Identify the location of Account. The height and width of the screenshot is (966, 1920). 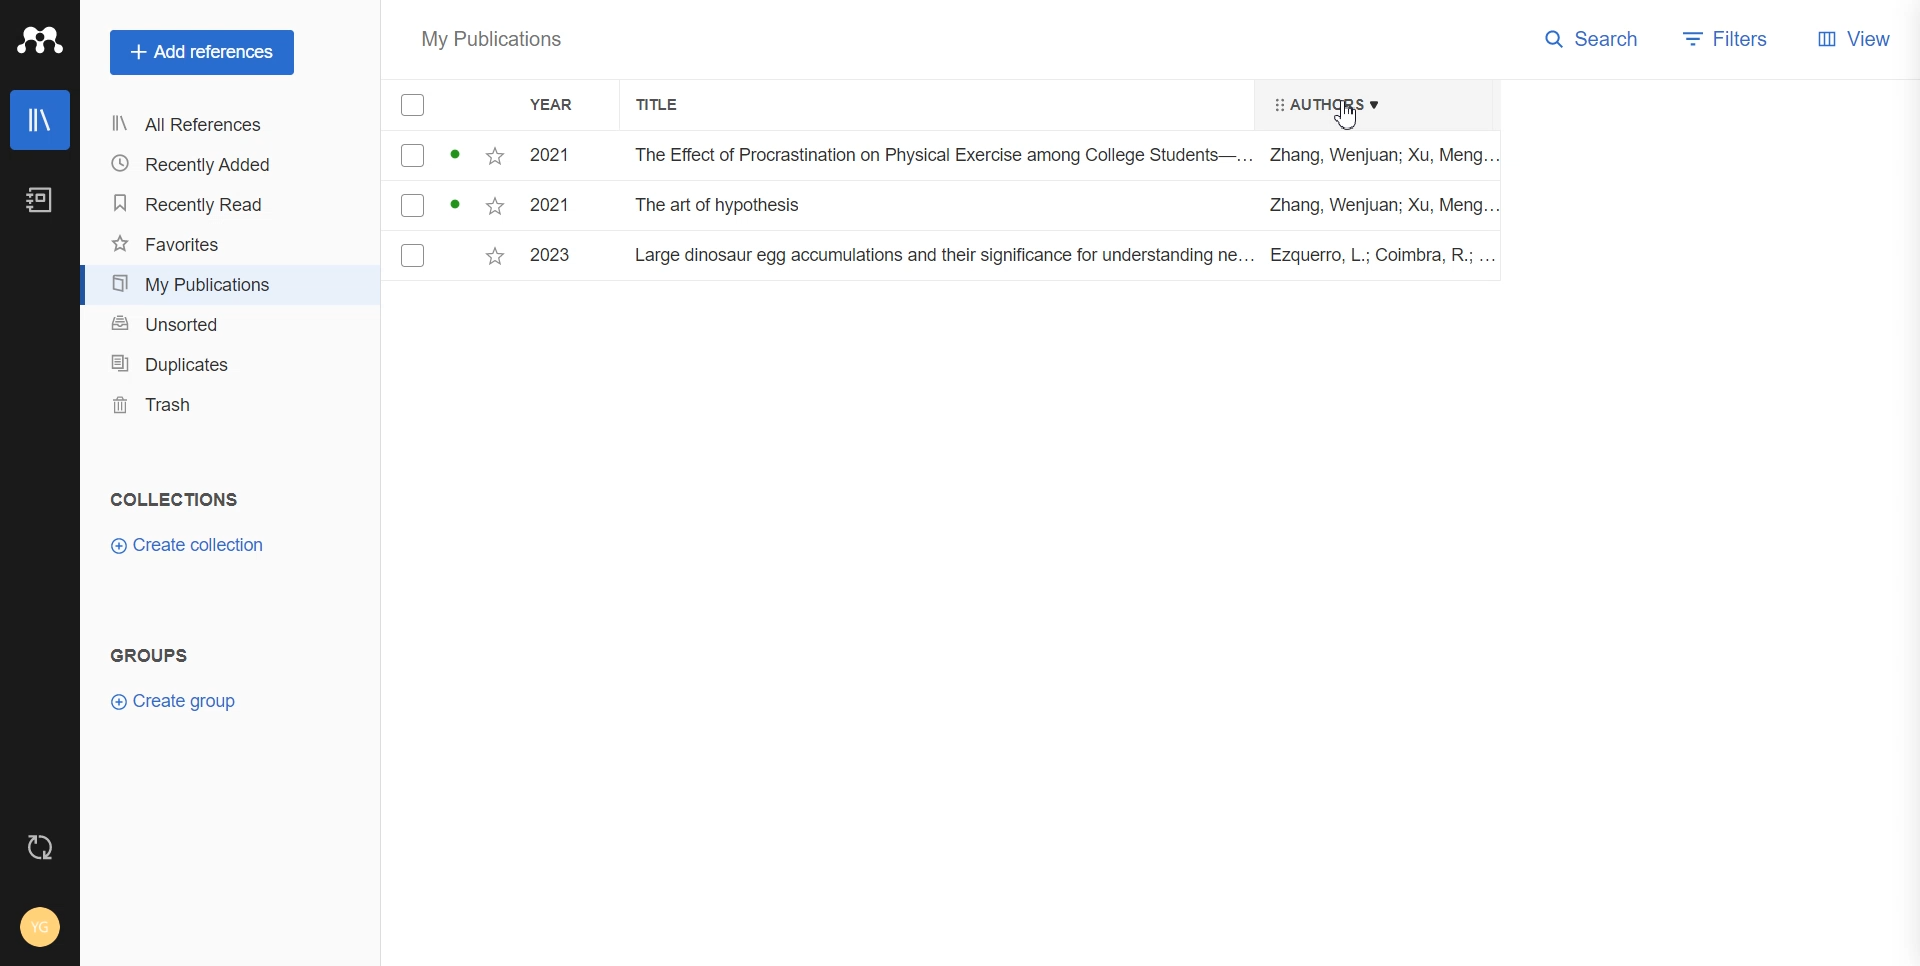
(41, 926).